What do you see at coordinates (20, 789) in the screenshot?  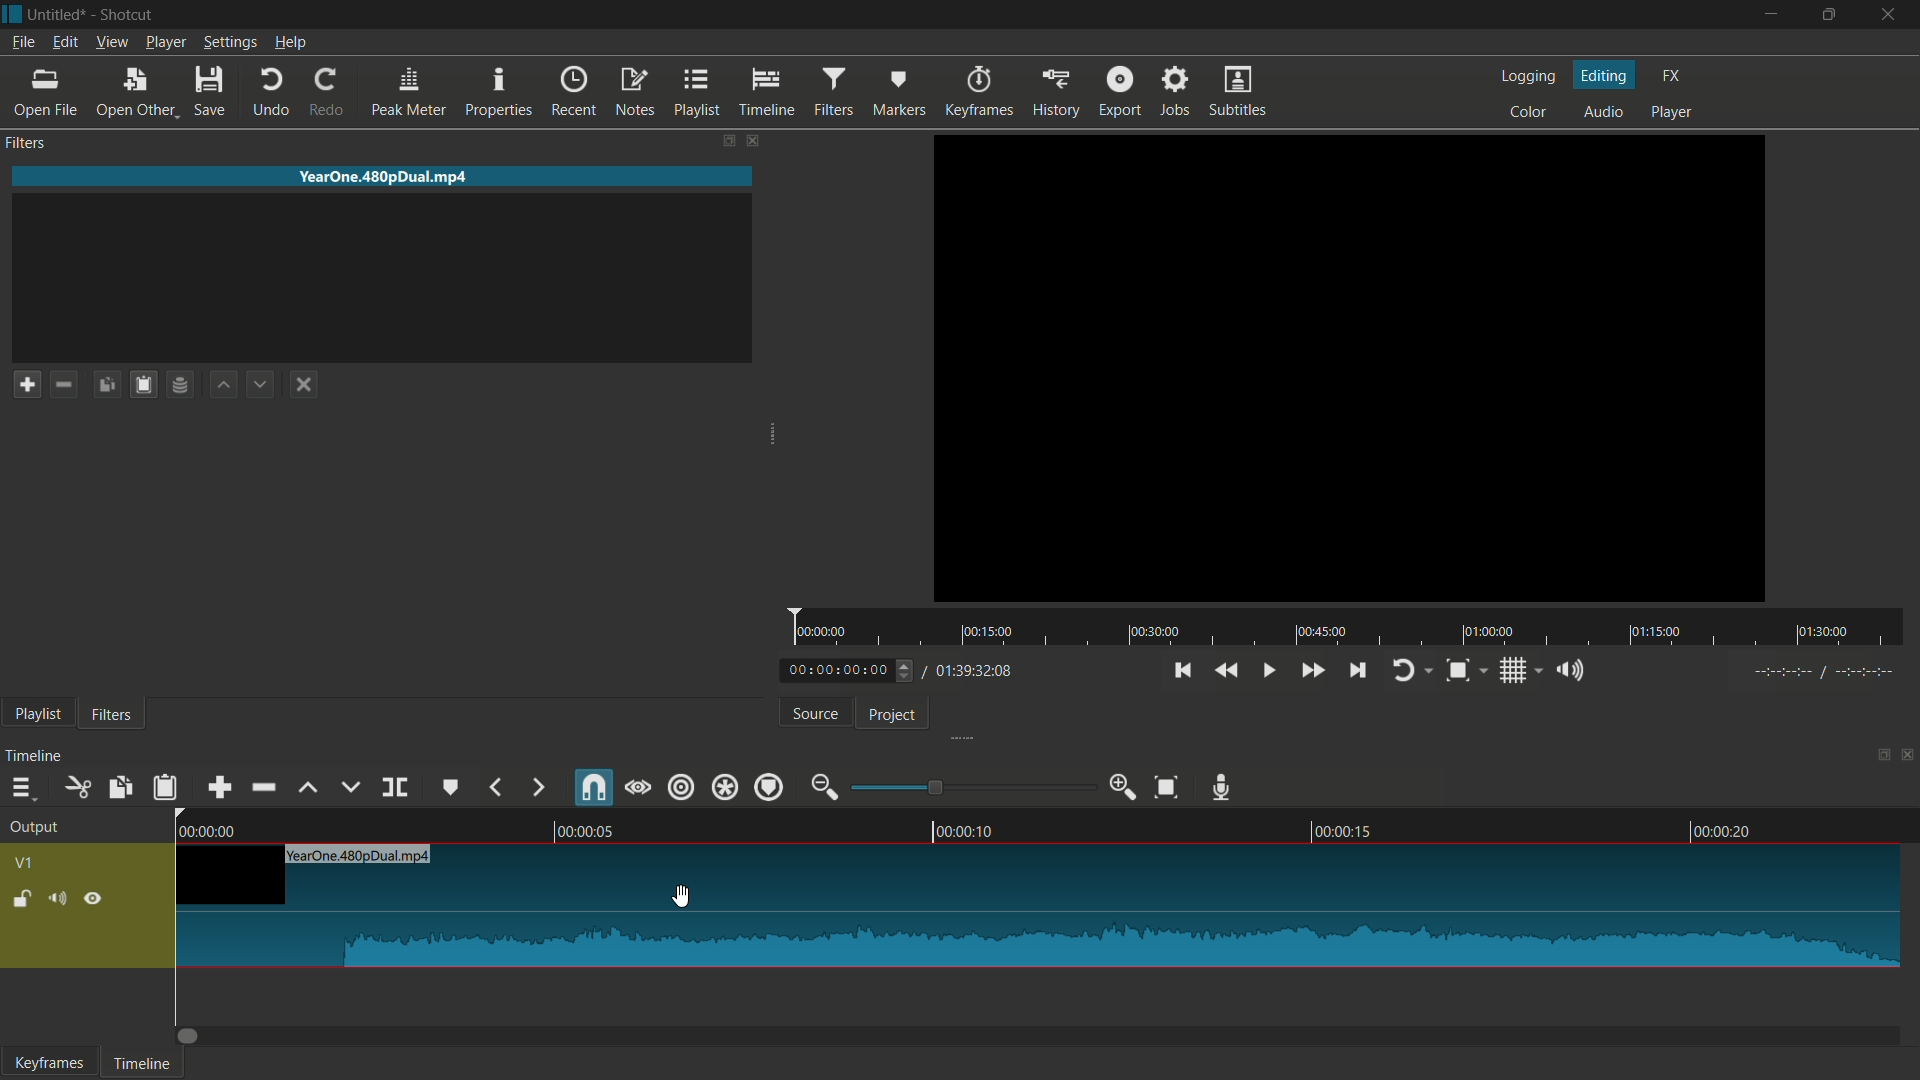 I see `timeline menu` at bounding box center [20, 789].